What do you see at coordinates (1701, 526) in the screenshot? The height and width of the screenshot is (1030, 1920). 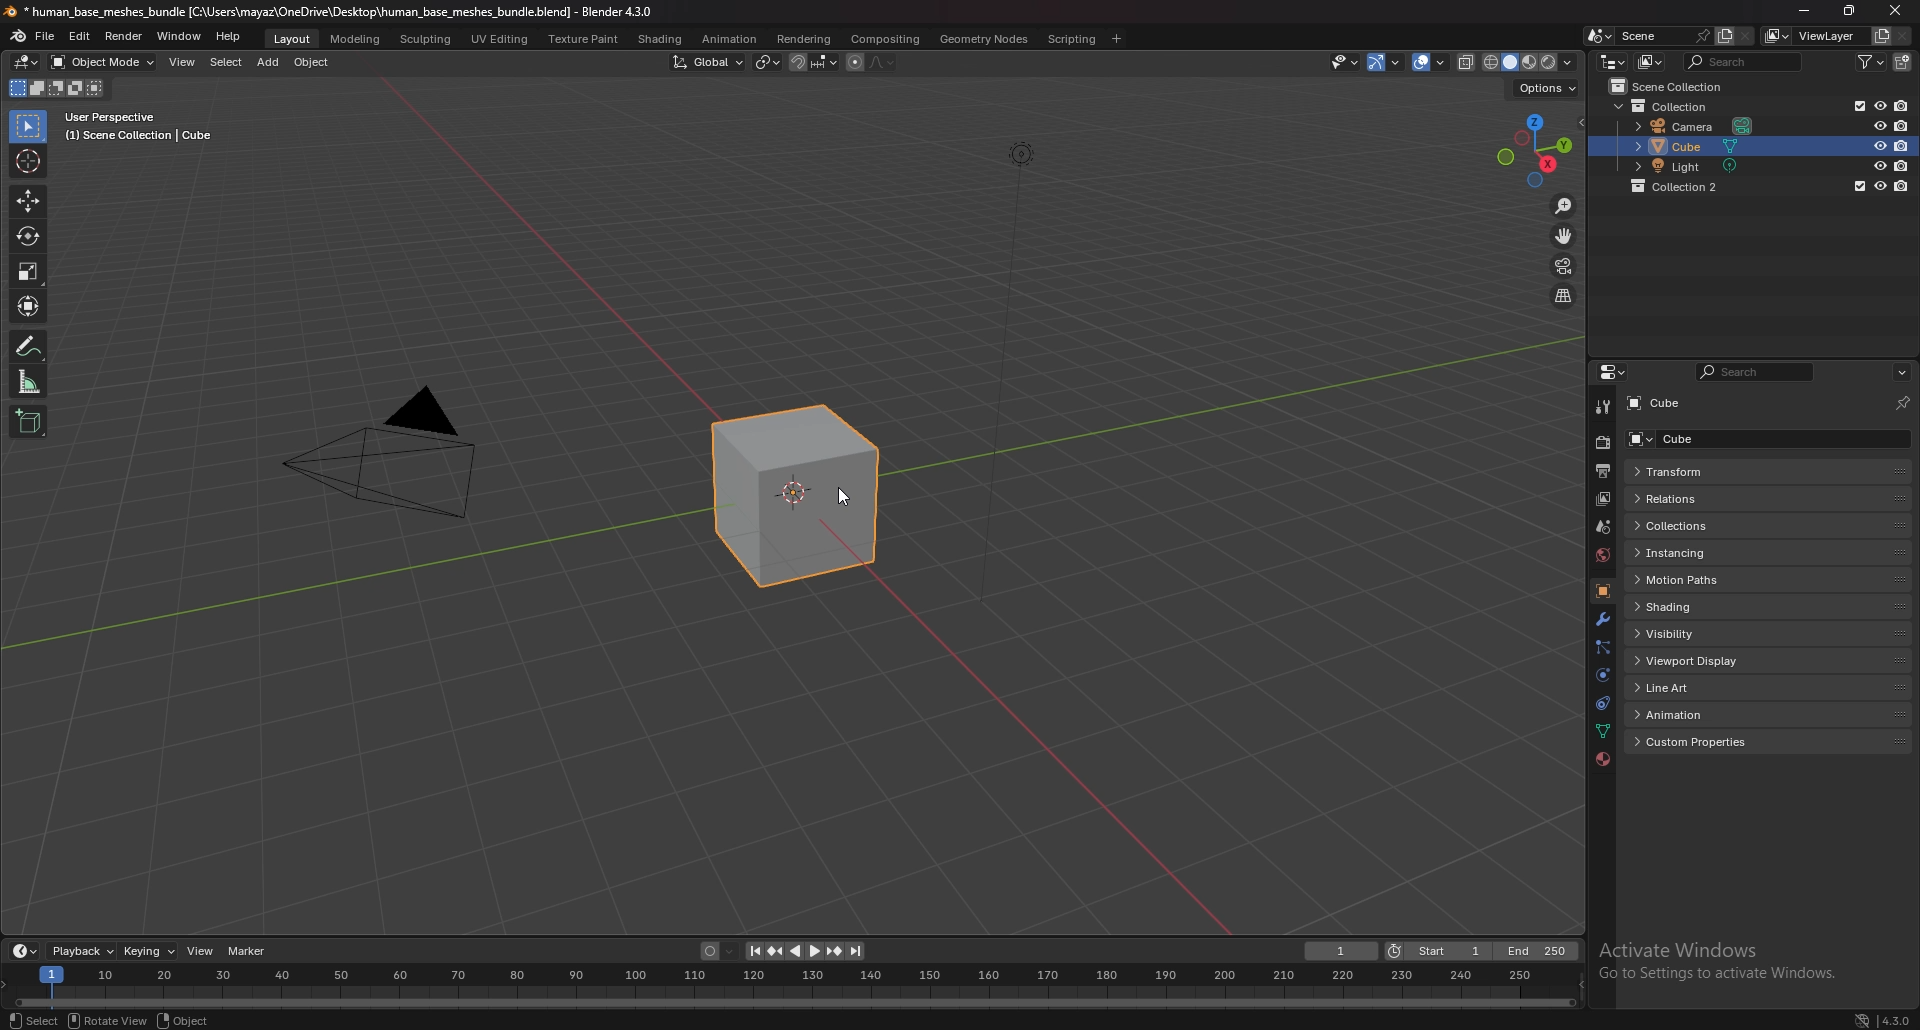 I see `collections` at bounding box center [1701, 526].